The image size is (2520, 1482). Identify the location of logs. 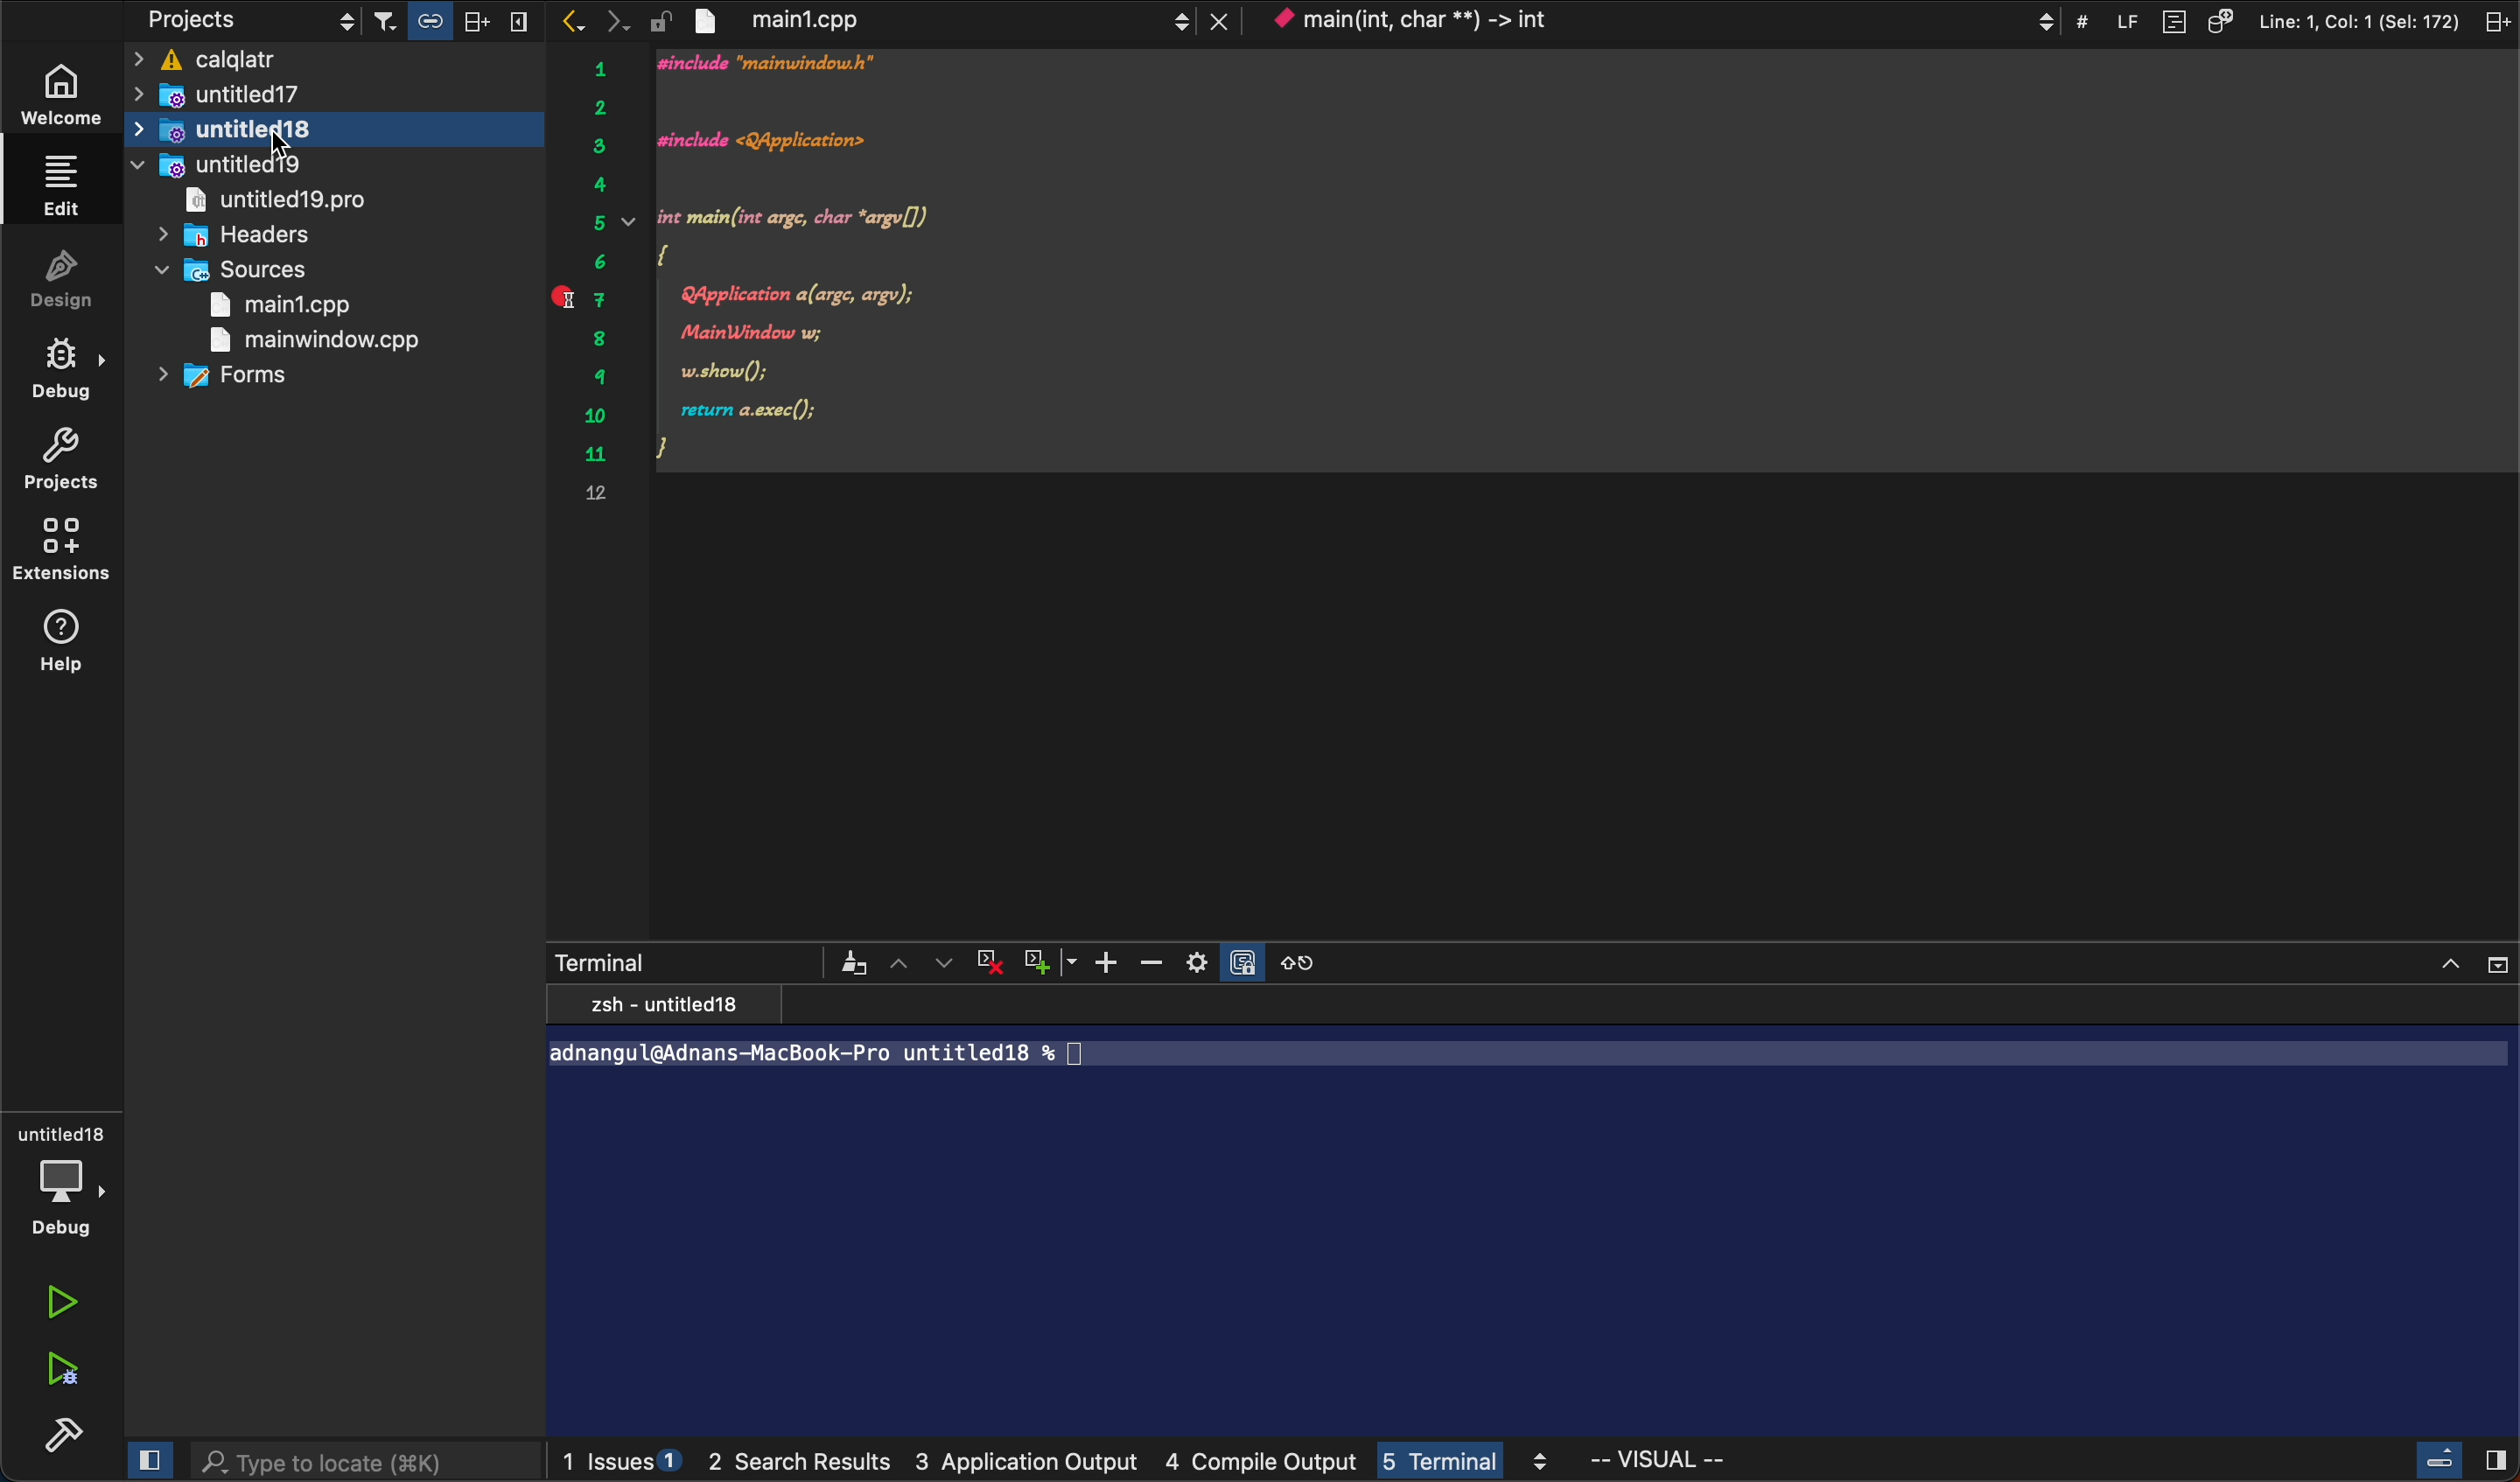
(1064, 1464).